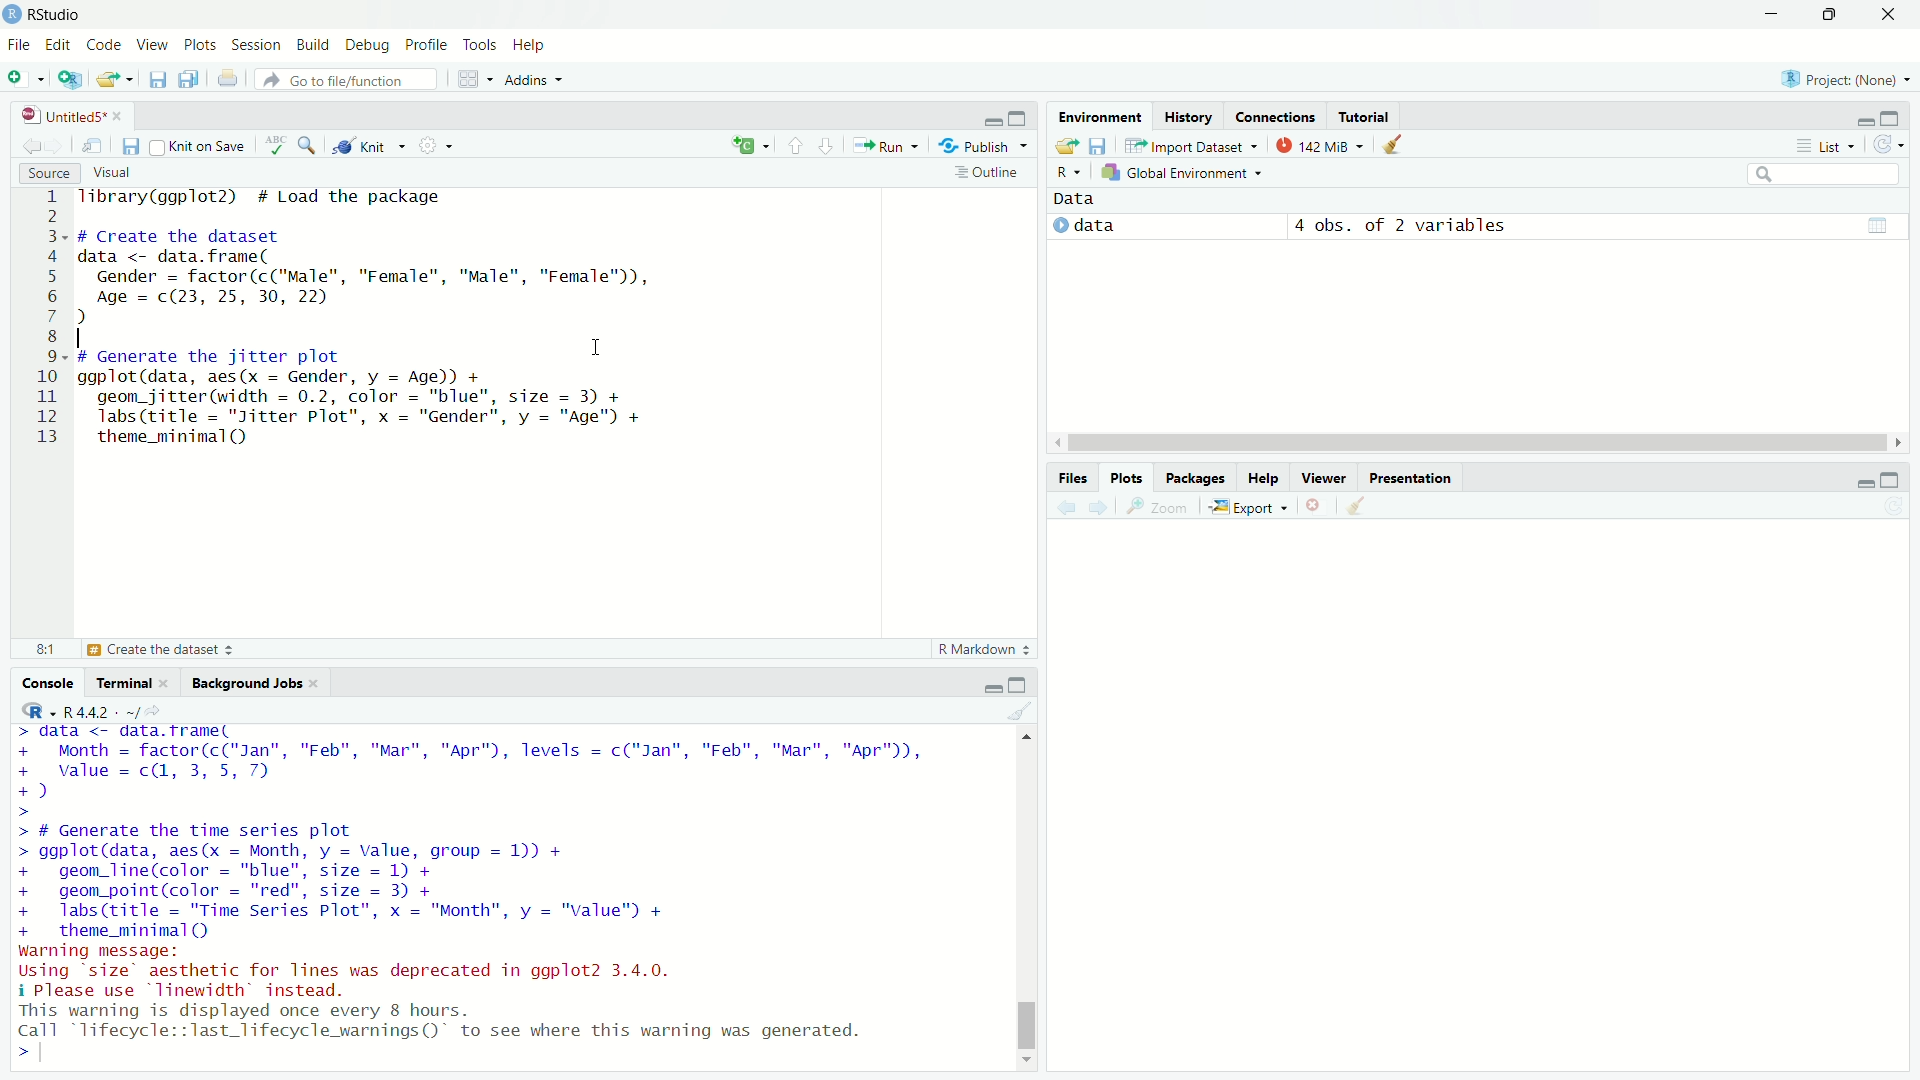 This screenshot has height=1080, width=1920. What do you see at coordinates (1186, 174) in the screenshot?
I see `global environment` at bounding box center [1186, 174].